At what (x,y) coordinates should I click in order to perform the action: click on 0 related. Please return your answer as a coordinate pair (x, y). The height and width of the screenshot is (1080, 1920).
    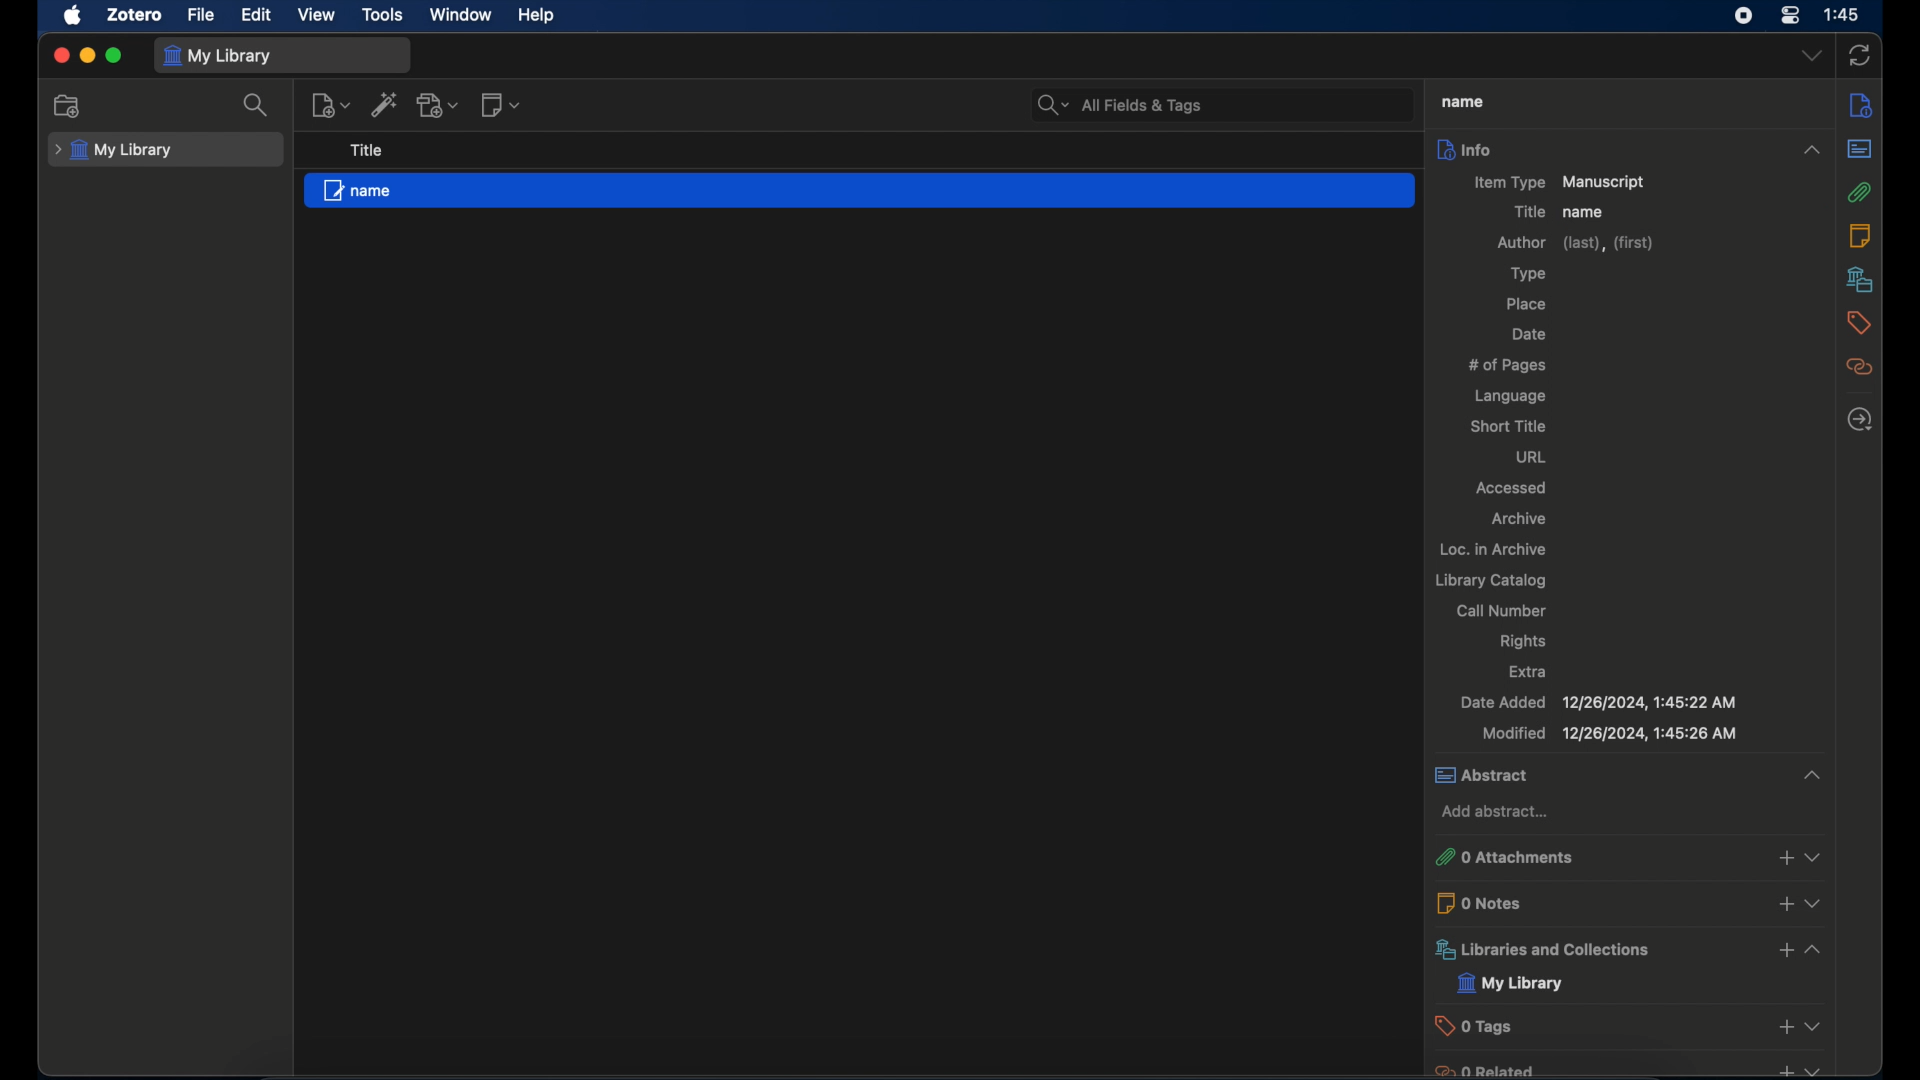
    Looking at the image, I should click on (1627, 1069).